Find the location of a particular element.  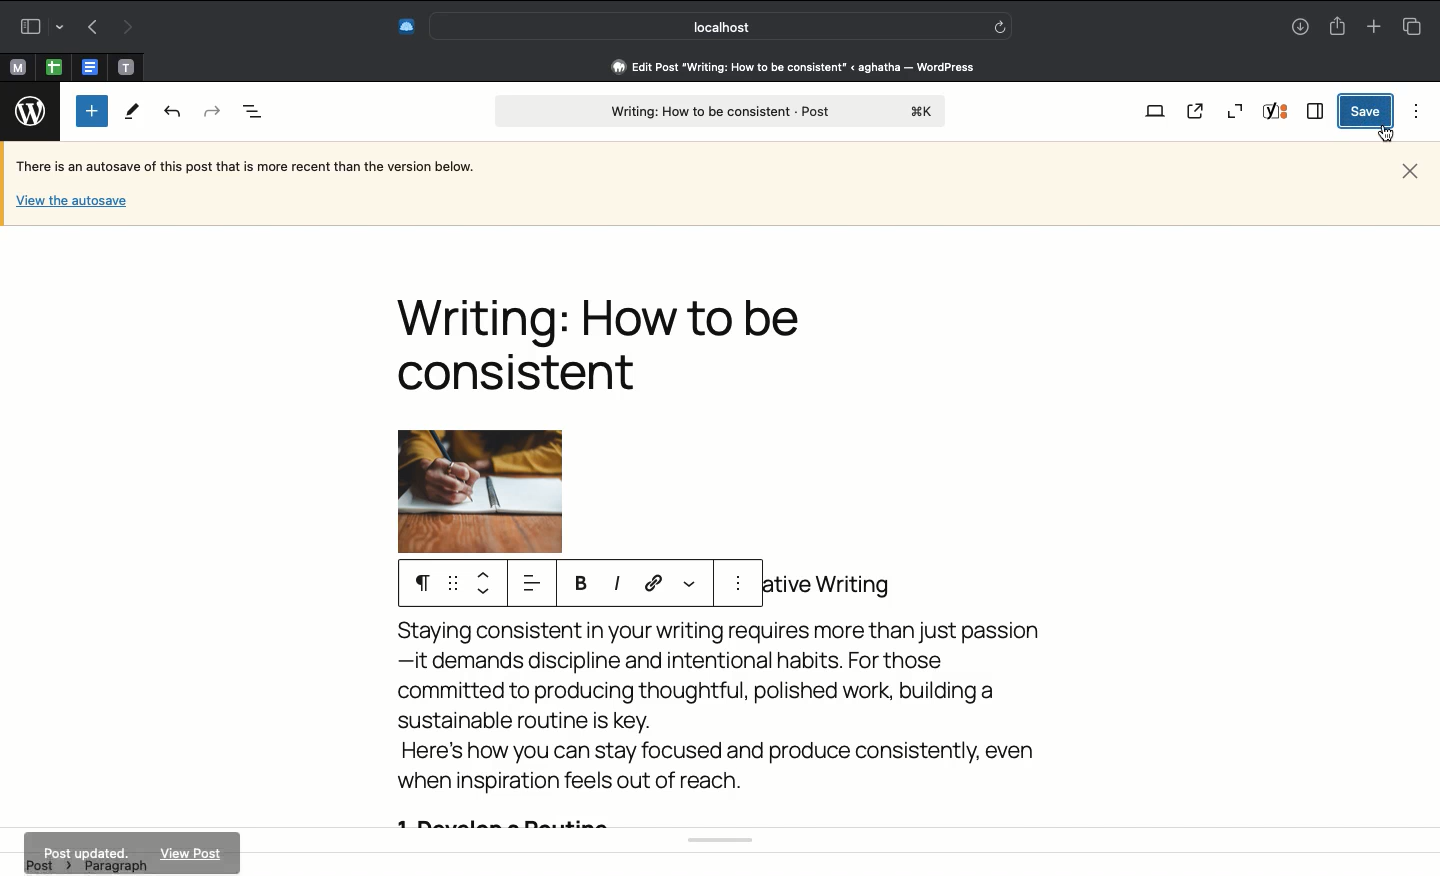

Autosave is located at coordinates (261, 168).